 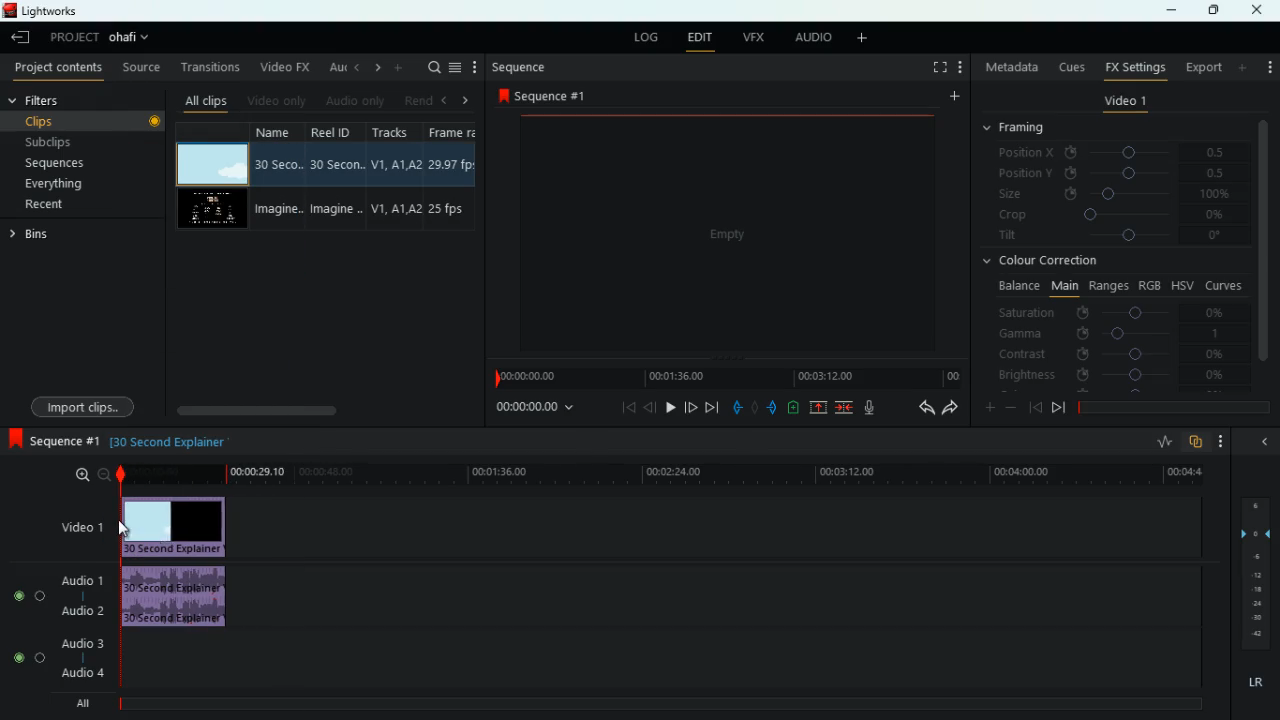 What do you see at coordinates (751, 37) in the screenshot?
I see `vfx` at bounding box center [751, 37].